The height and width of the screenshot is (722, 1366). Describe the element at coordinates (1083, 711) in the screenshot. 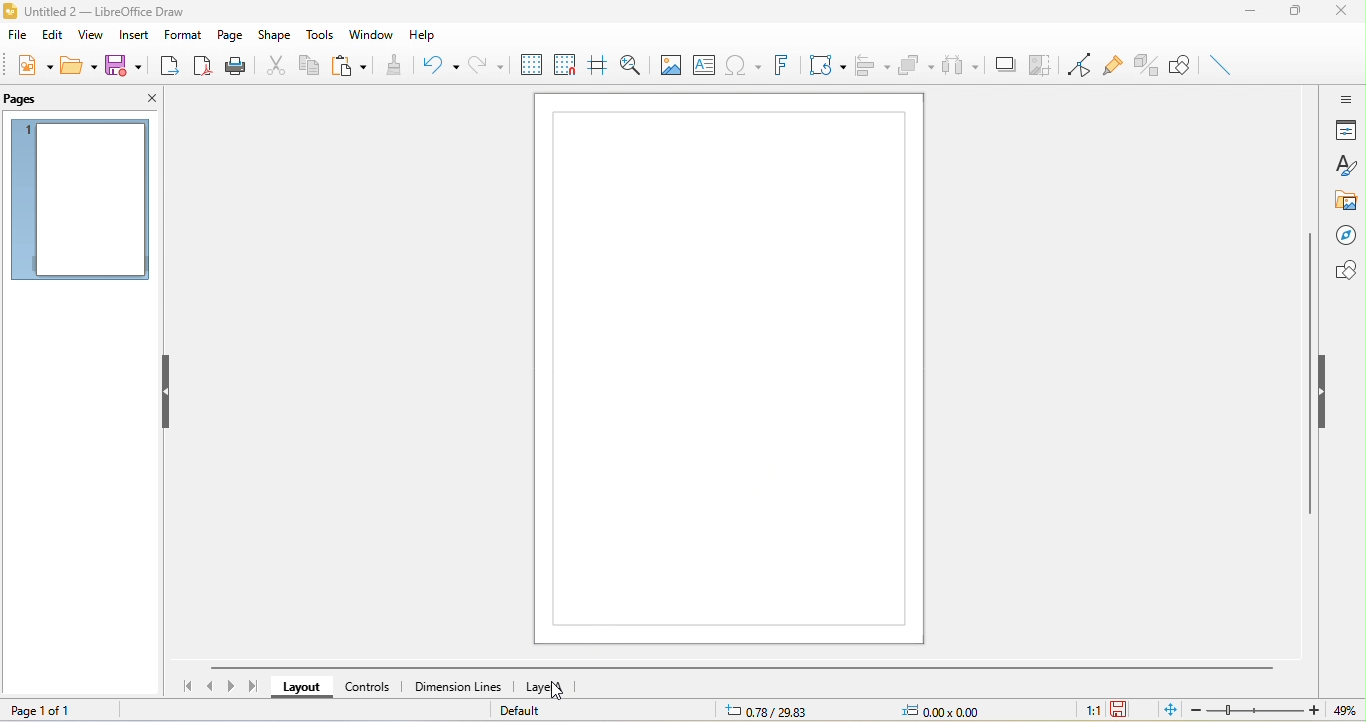

I see `1:1` at that location.